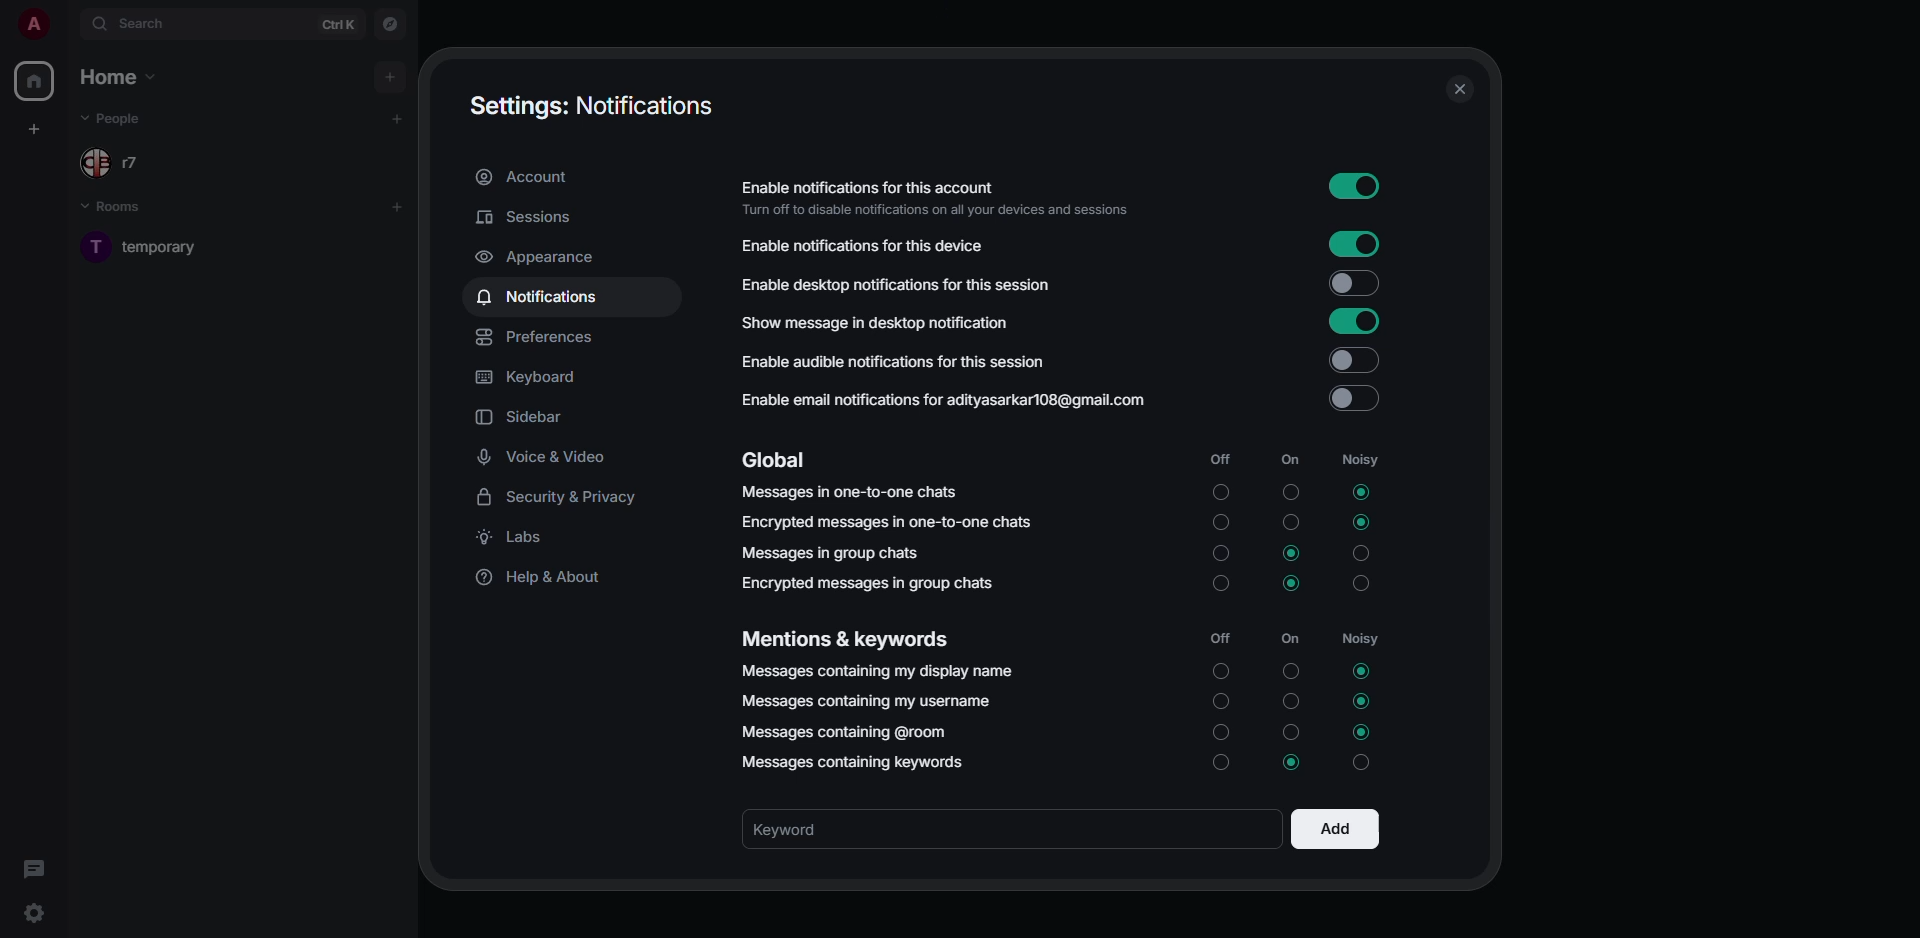  What do you see at coordinates (542, 259) in the screenshot?
I see `appearance` at bounding box center [542, 259].